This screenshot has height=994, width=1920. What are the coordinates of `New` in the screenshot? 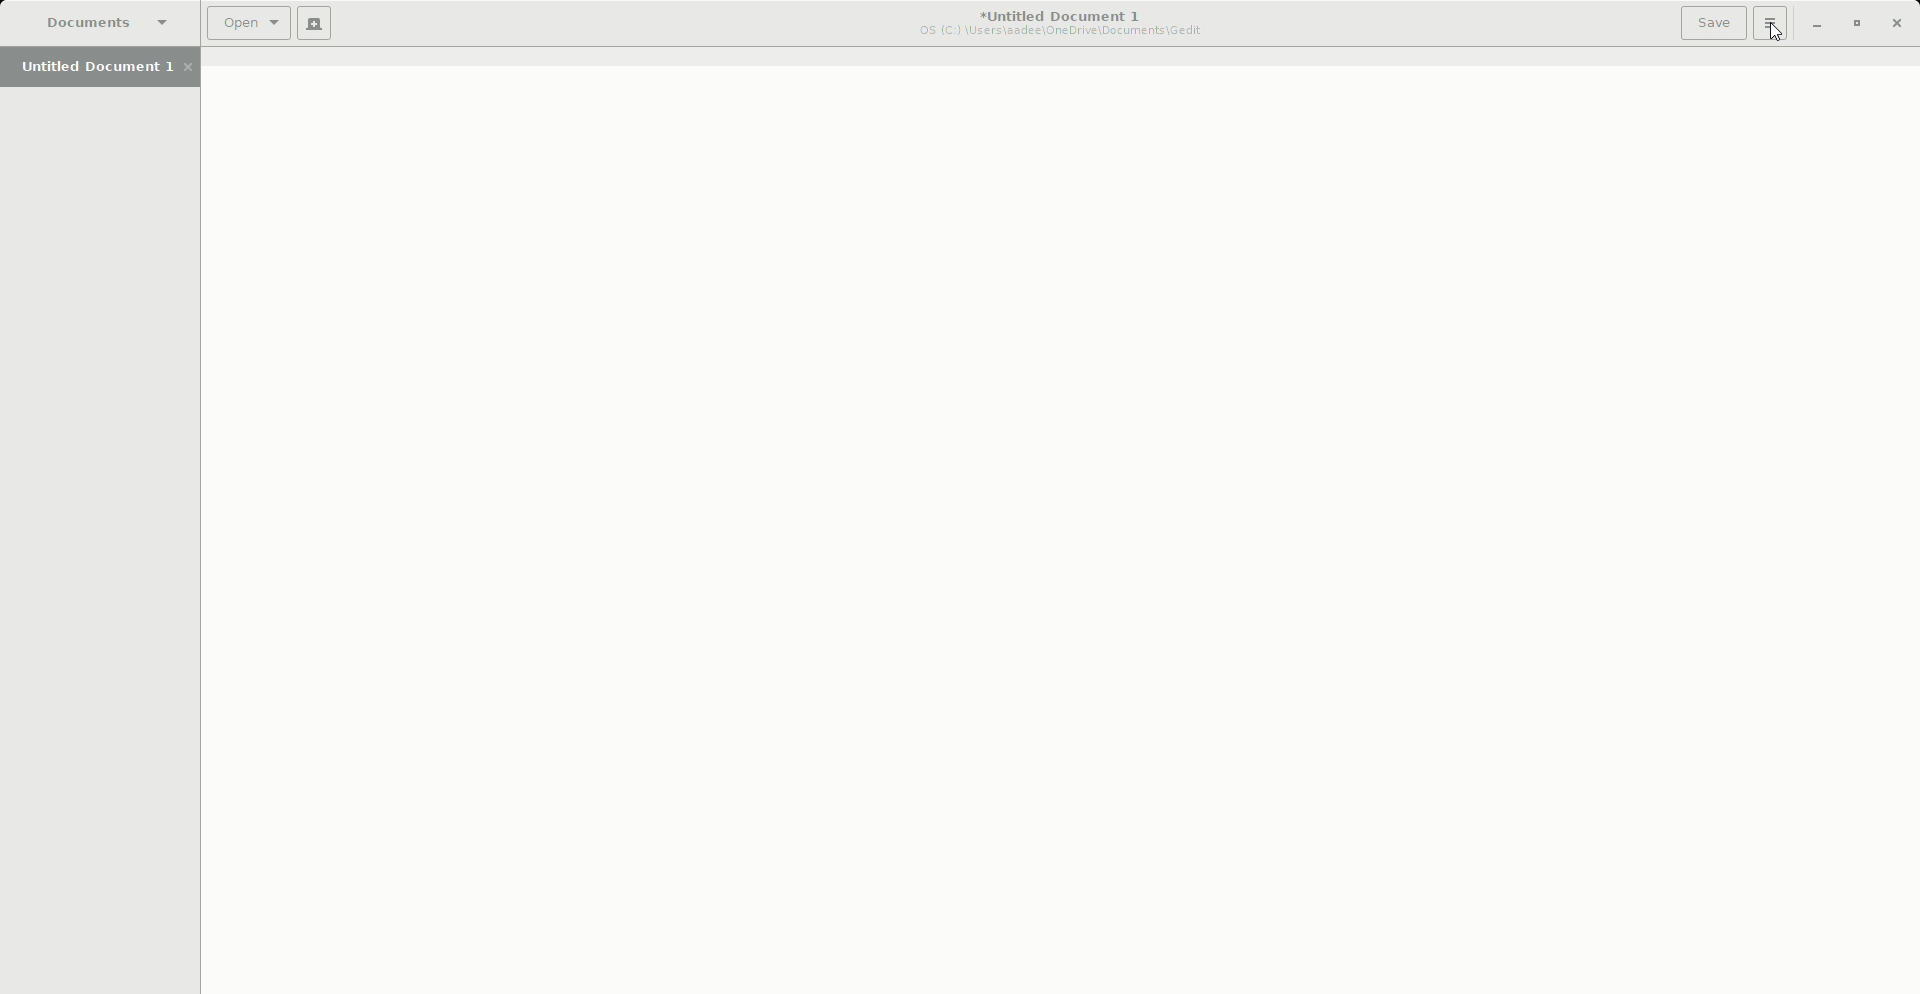 It's located at (315, 26).